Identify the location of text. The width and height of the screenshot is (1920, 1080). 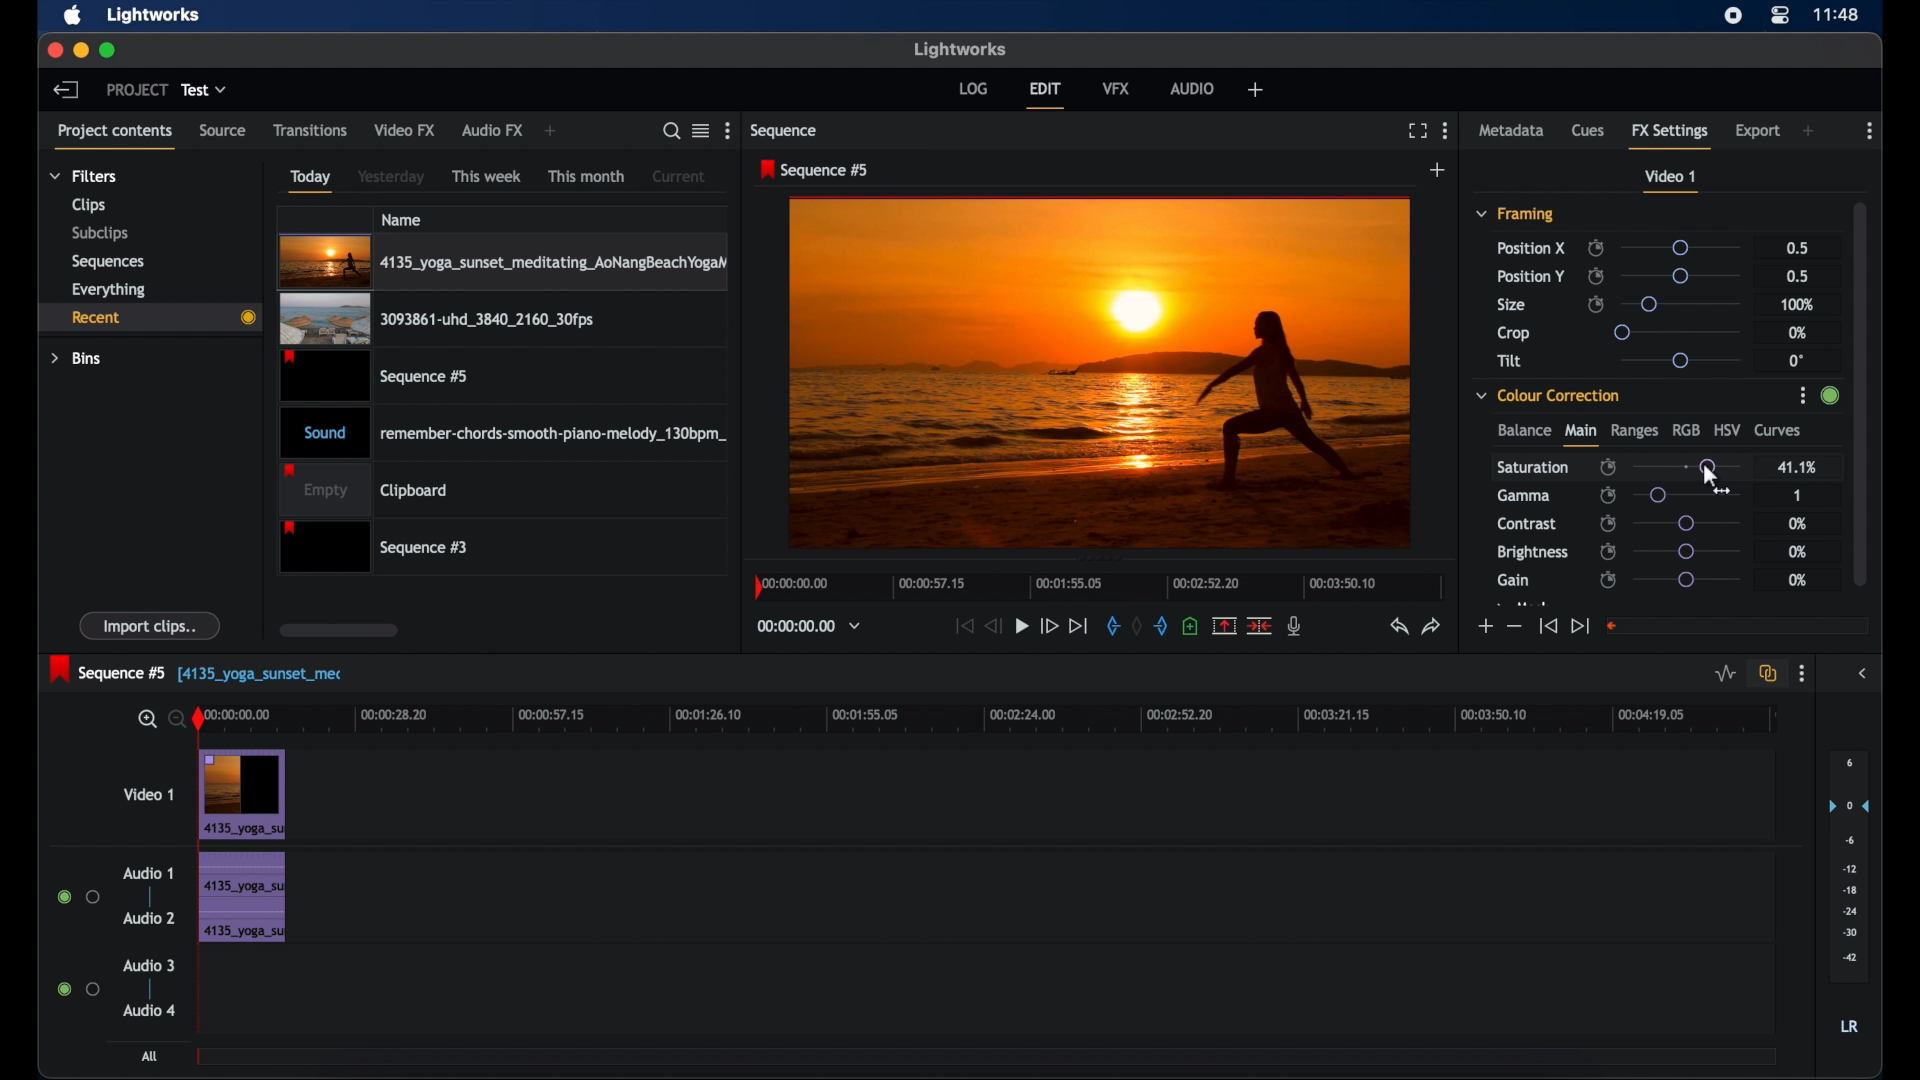
(264, 675).